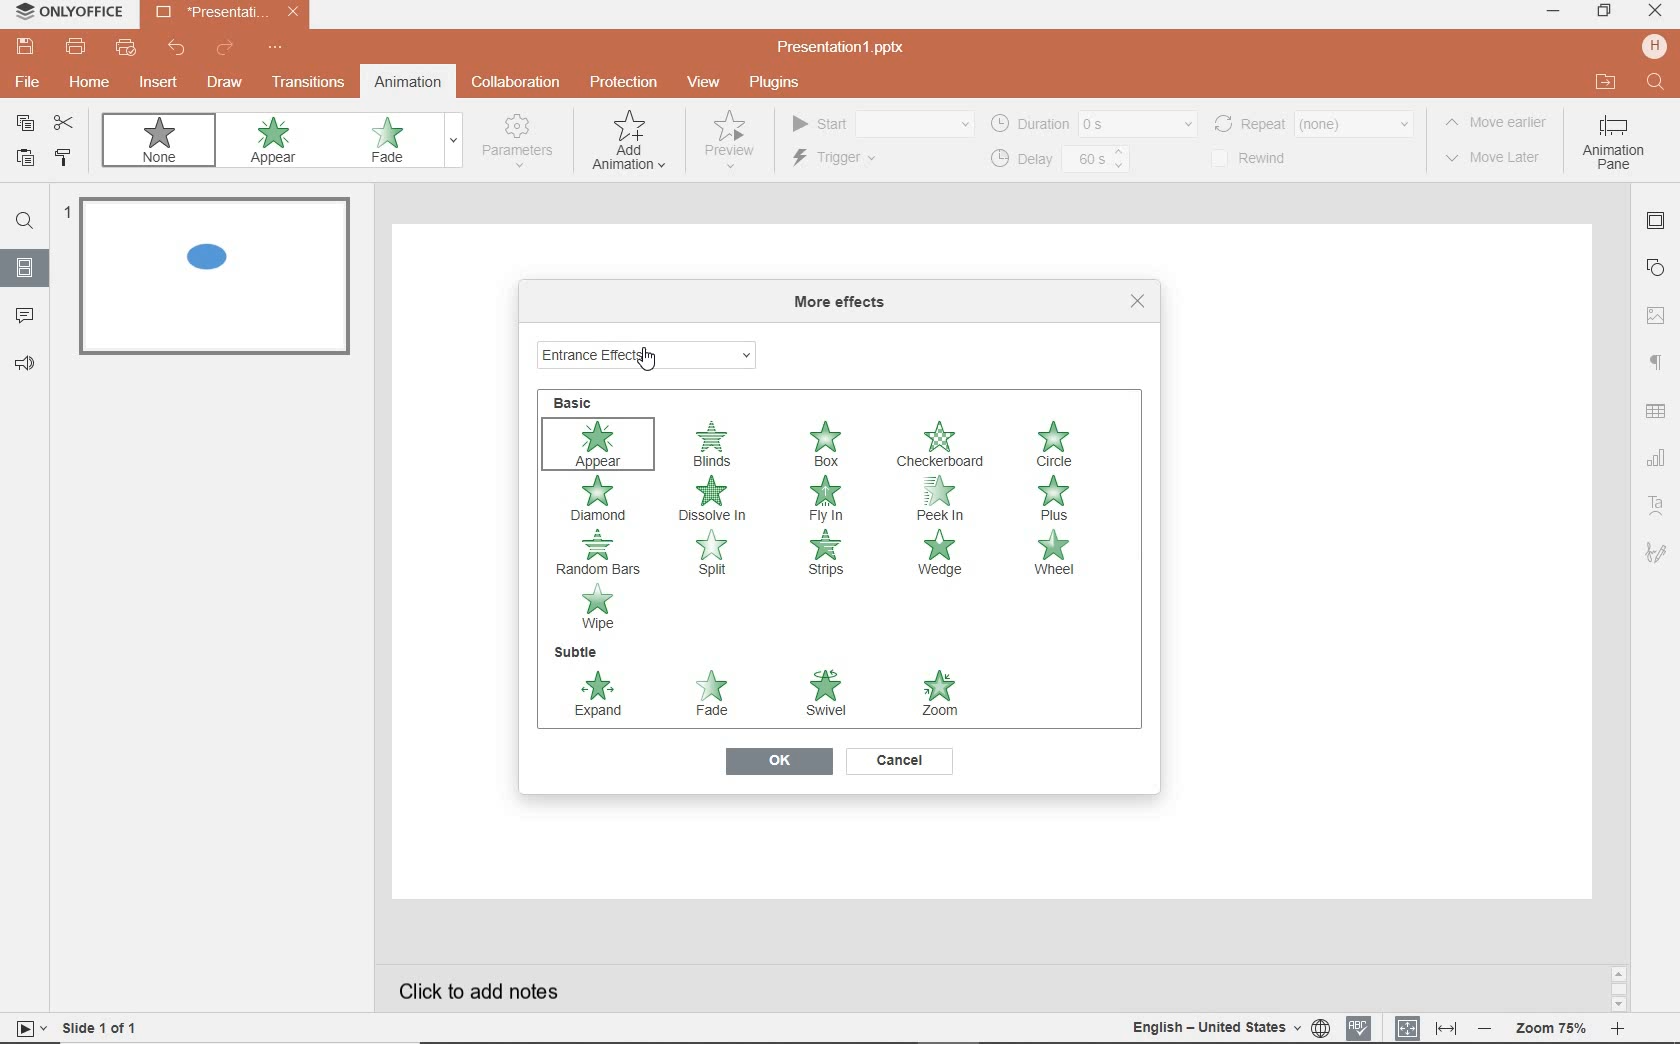  Describe the element at coordinates (484, 985) in the screenshot. I see `click to add notes` at that location.